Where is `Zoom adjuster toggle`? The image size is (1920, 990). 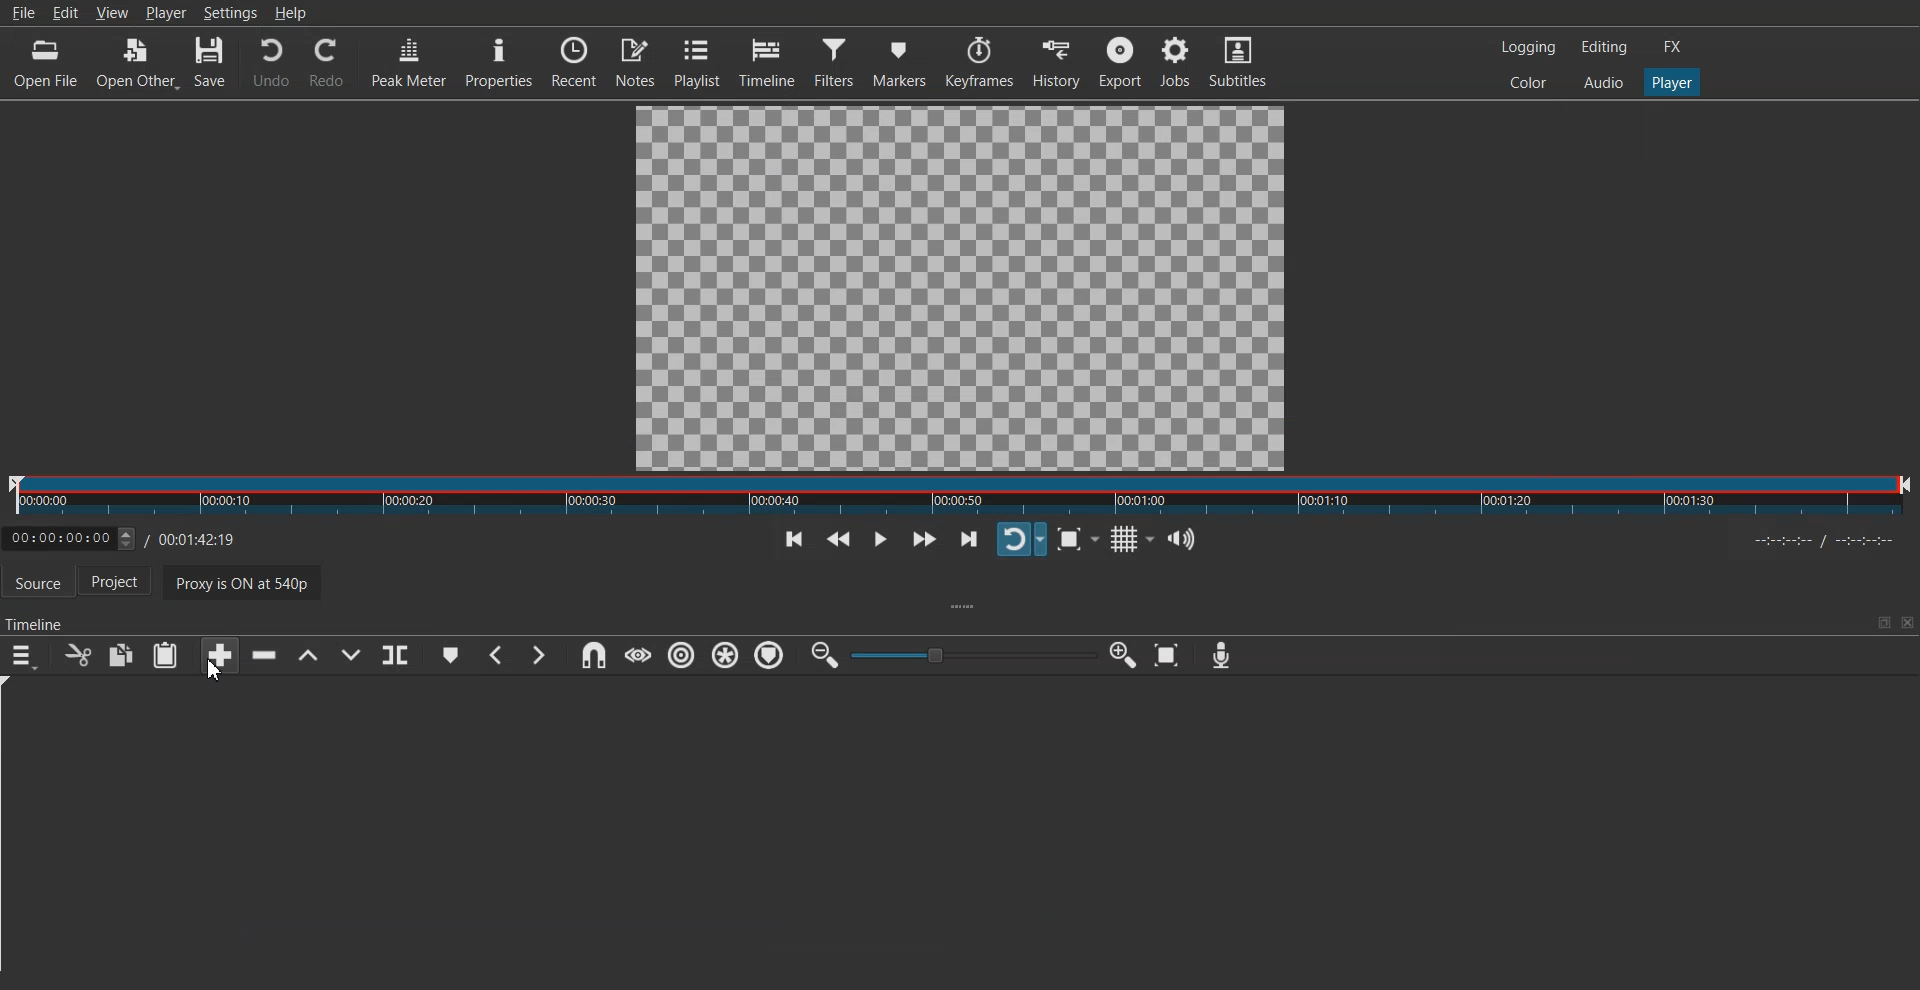 Zoom adjuster toggle is located at coordinates (973, 655).